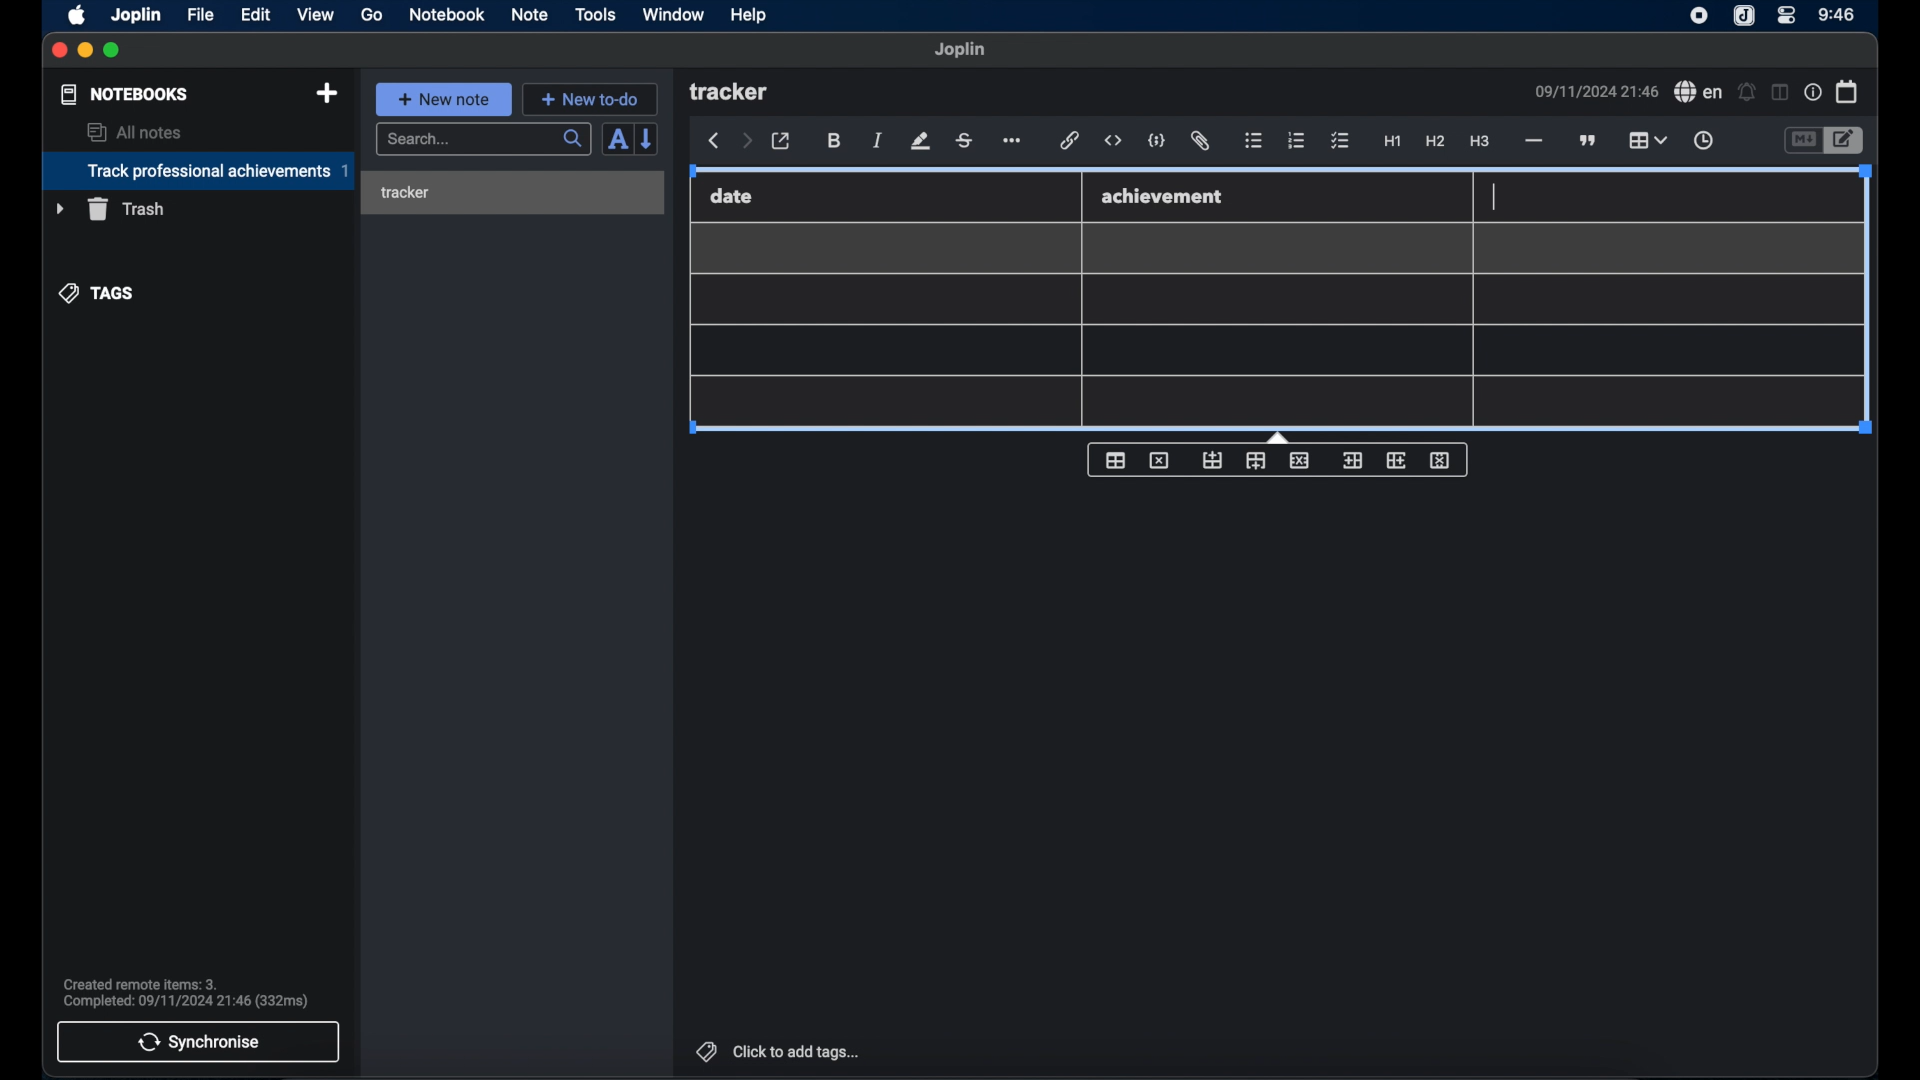 Image resolution: width=1920 pixels, height=1080 pixels. What do you see at coordinates (1299, 460) in the screenshot?
I see `delete row` at bounding box center [1299, 460].